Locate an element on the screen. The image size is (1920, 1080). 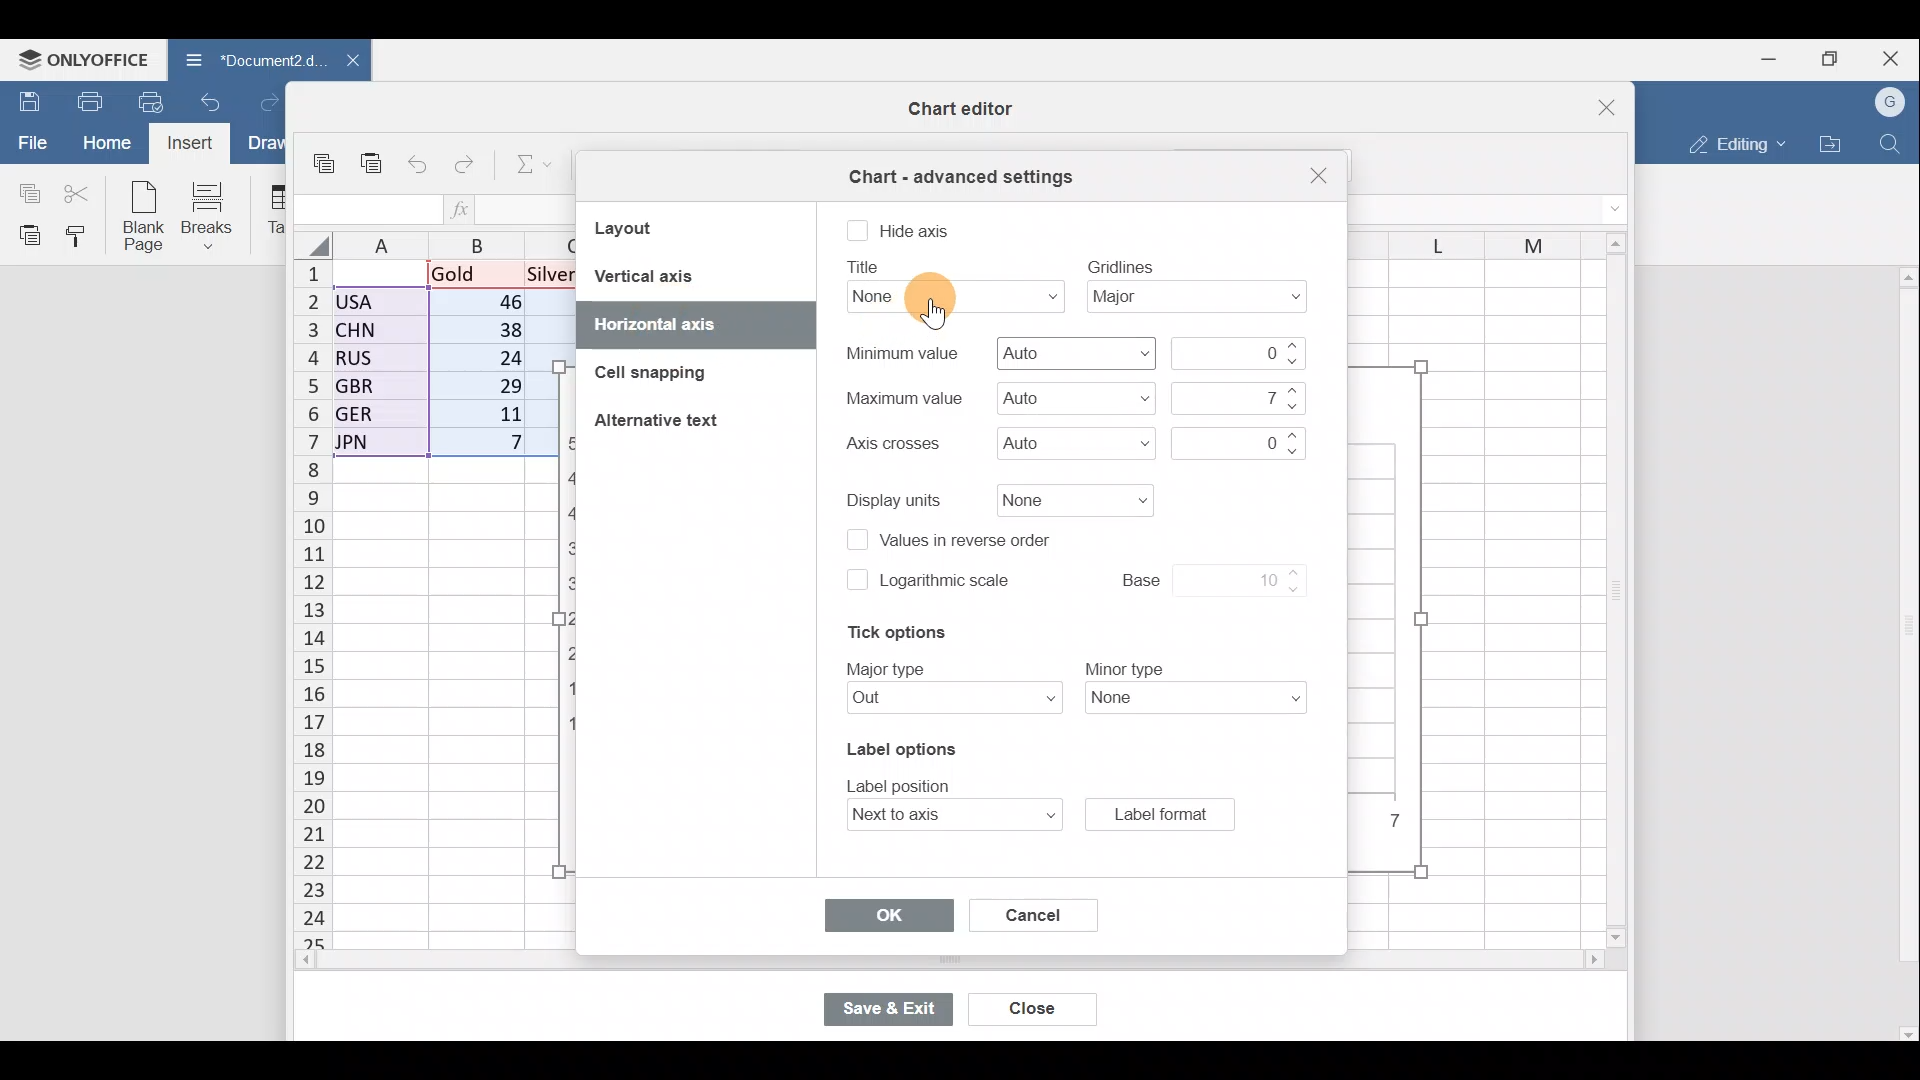
Undo is located at coordinates (419, 160).